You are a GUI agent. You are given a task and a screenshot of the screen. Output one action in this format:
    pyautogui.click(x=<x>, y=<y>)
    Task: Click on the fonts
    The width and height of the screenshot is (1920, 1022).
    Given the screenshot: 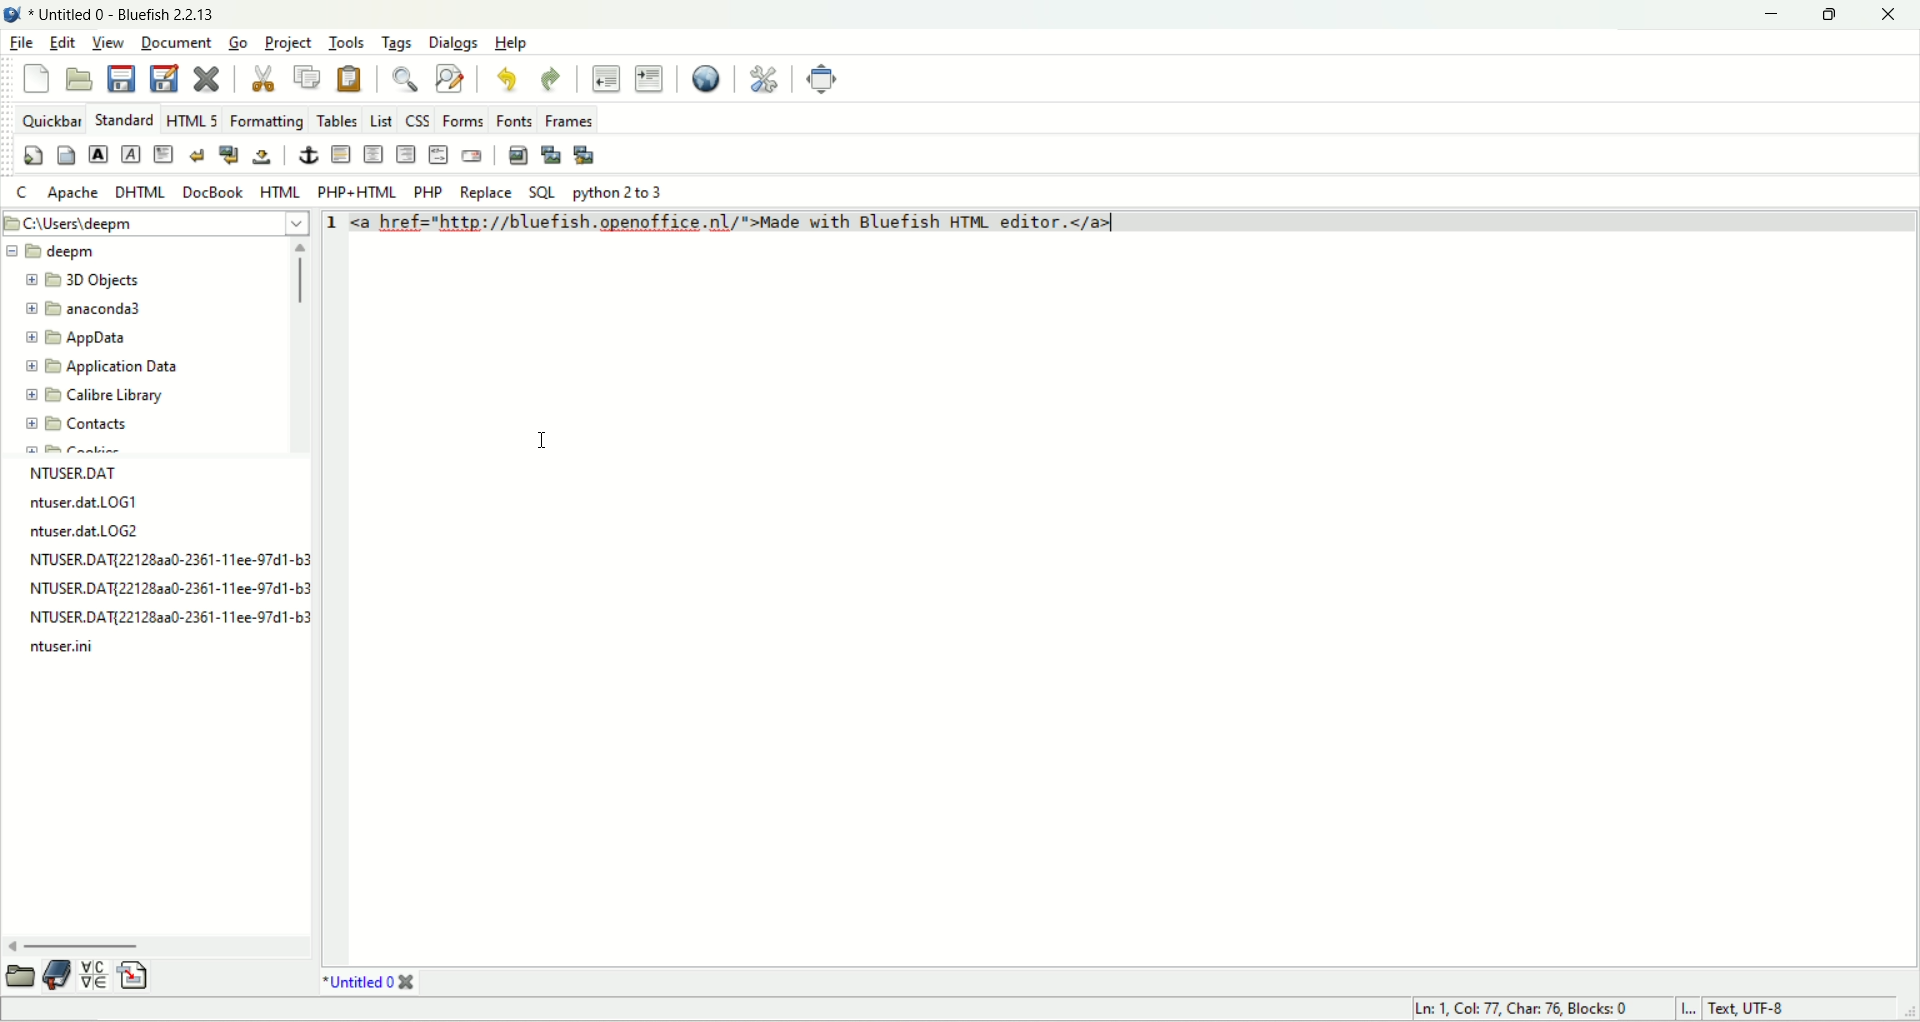 What is the action you would take?
    pyautogui.click(x=513, y=117)
    